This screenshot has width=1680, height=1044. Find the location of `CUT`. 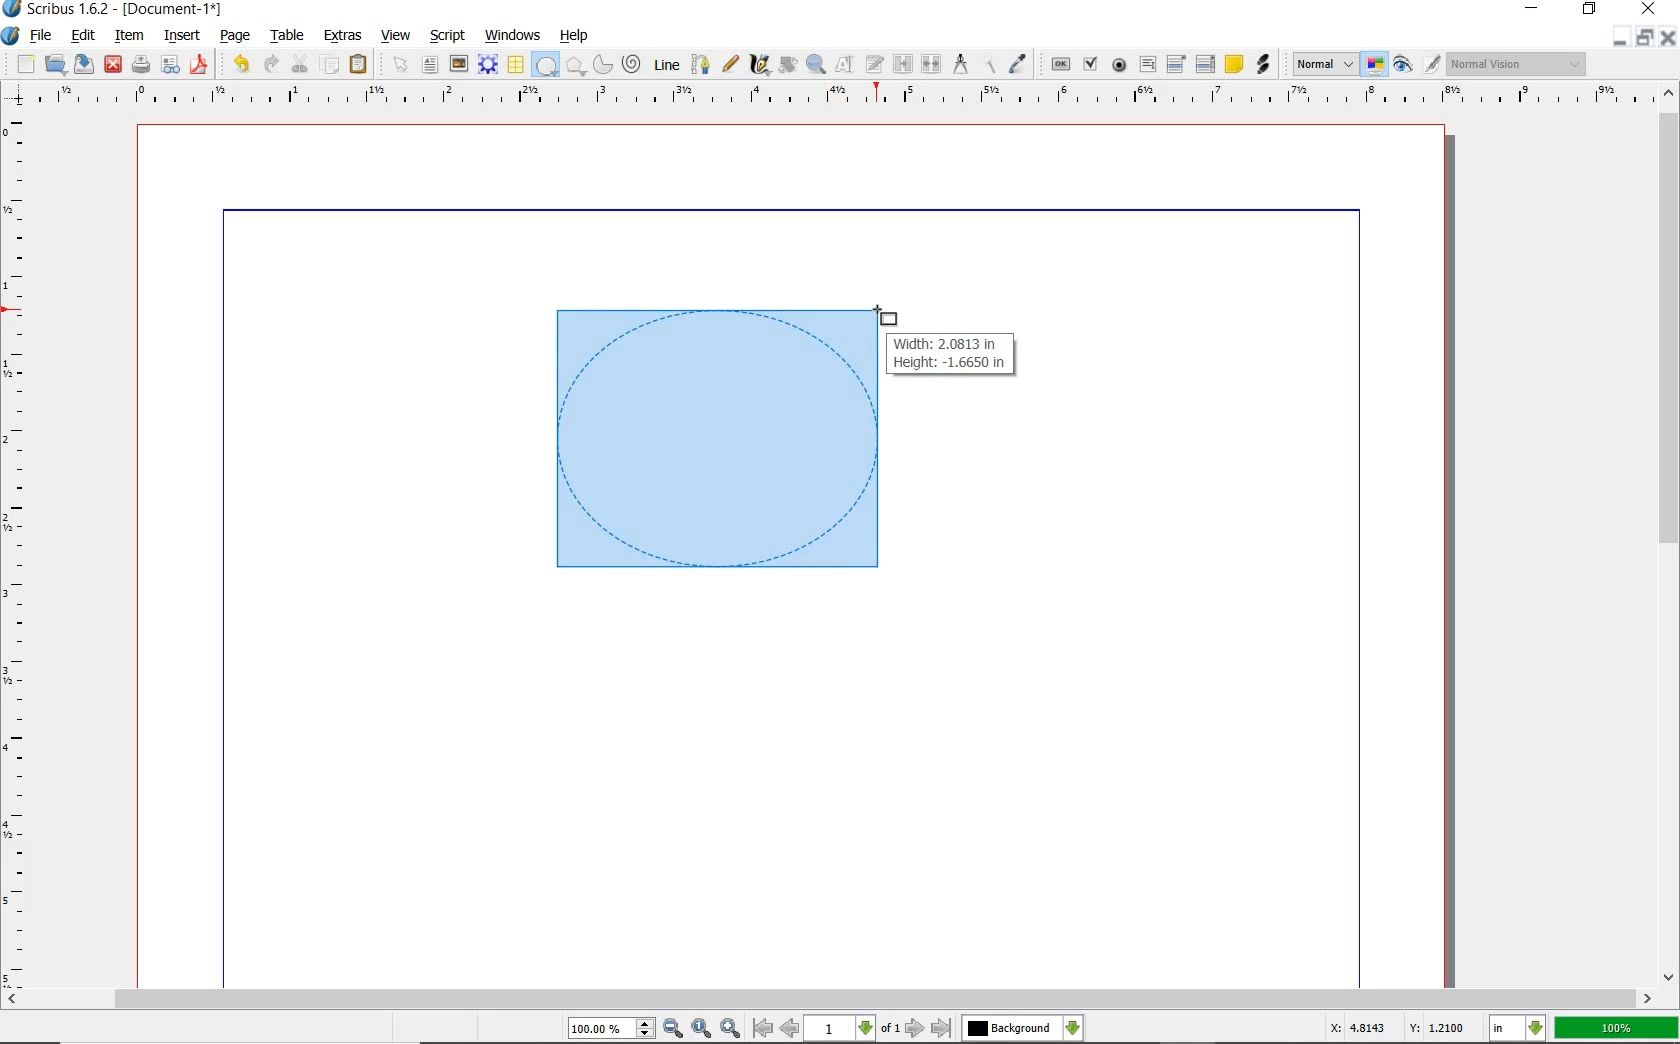

CUT is located at coordinates (301, 63).